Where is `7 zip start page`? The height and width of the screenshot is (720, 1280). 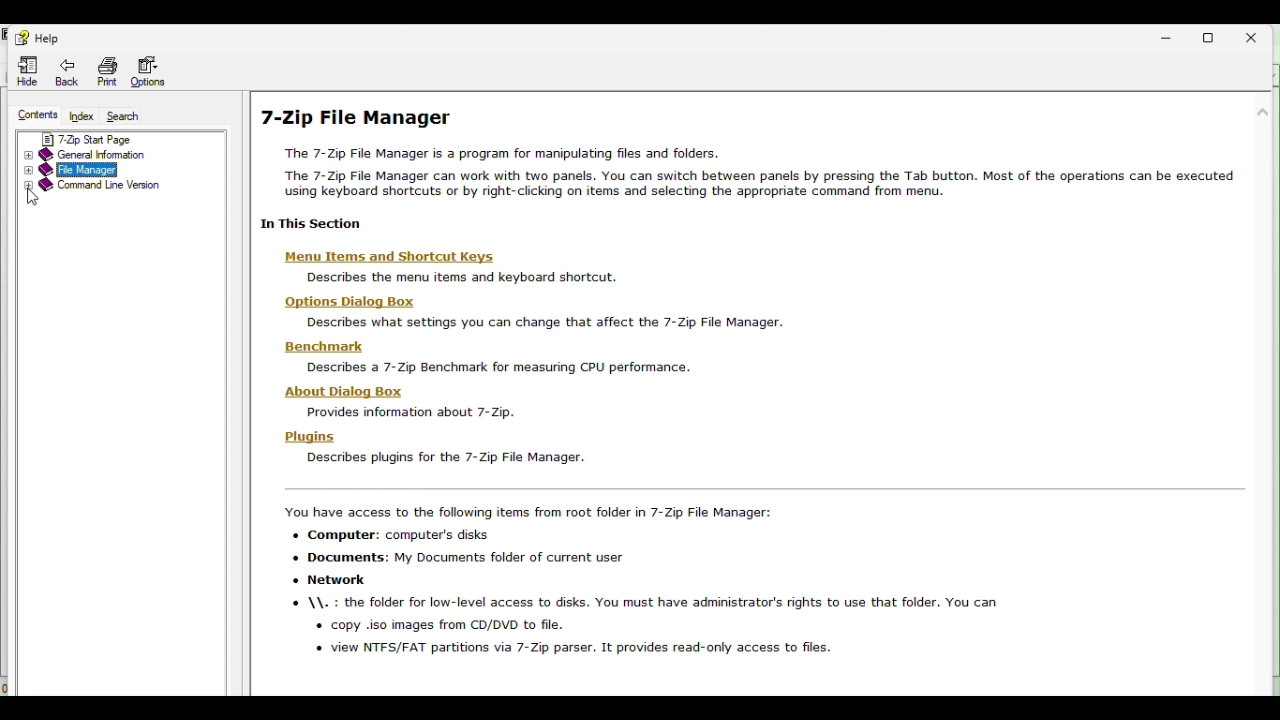 7 zip start page is located at coordinates (103, 139).